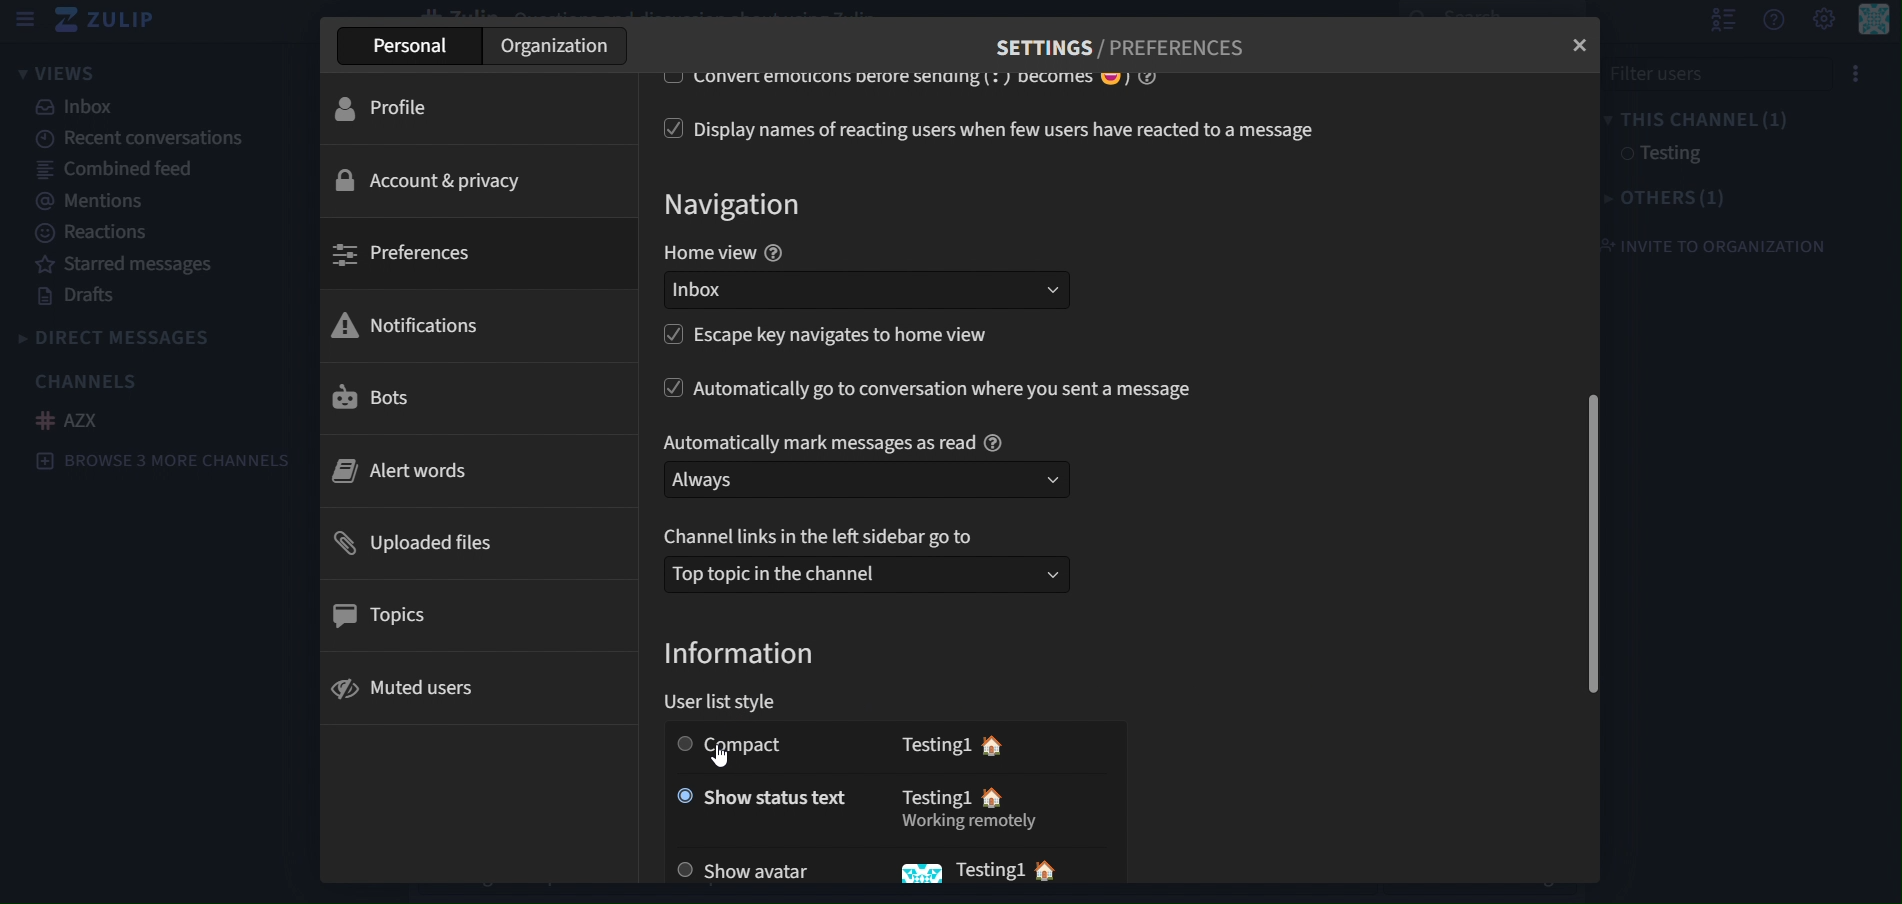  What do you see at coordinates (24, 19) in the screenshot?
I see `sidebar` at bounding box center [24, 19].